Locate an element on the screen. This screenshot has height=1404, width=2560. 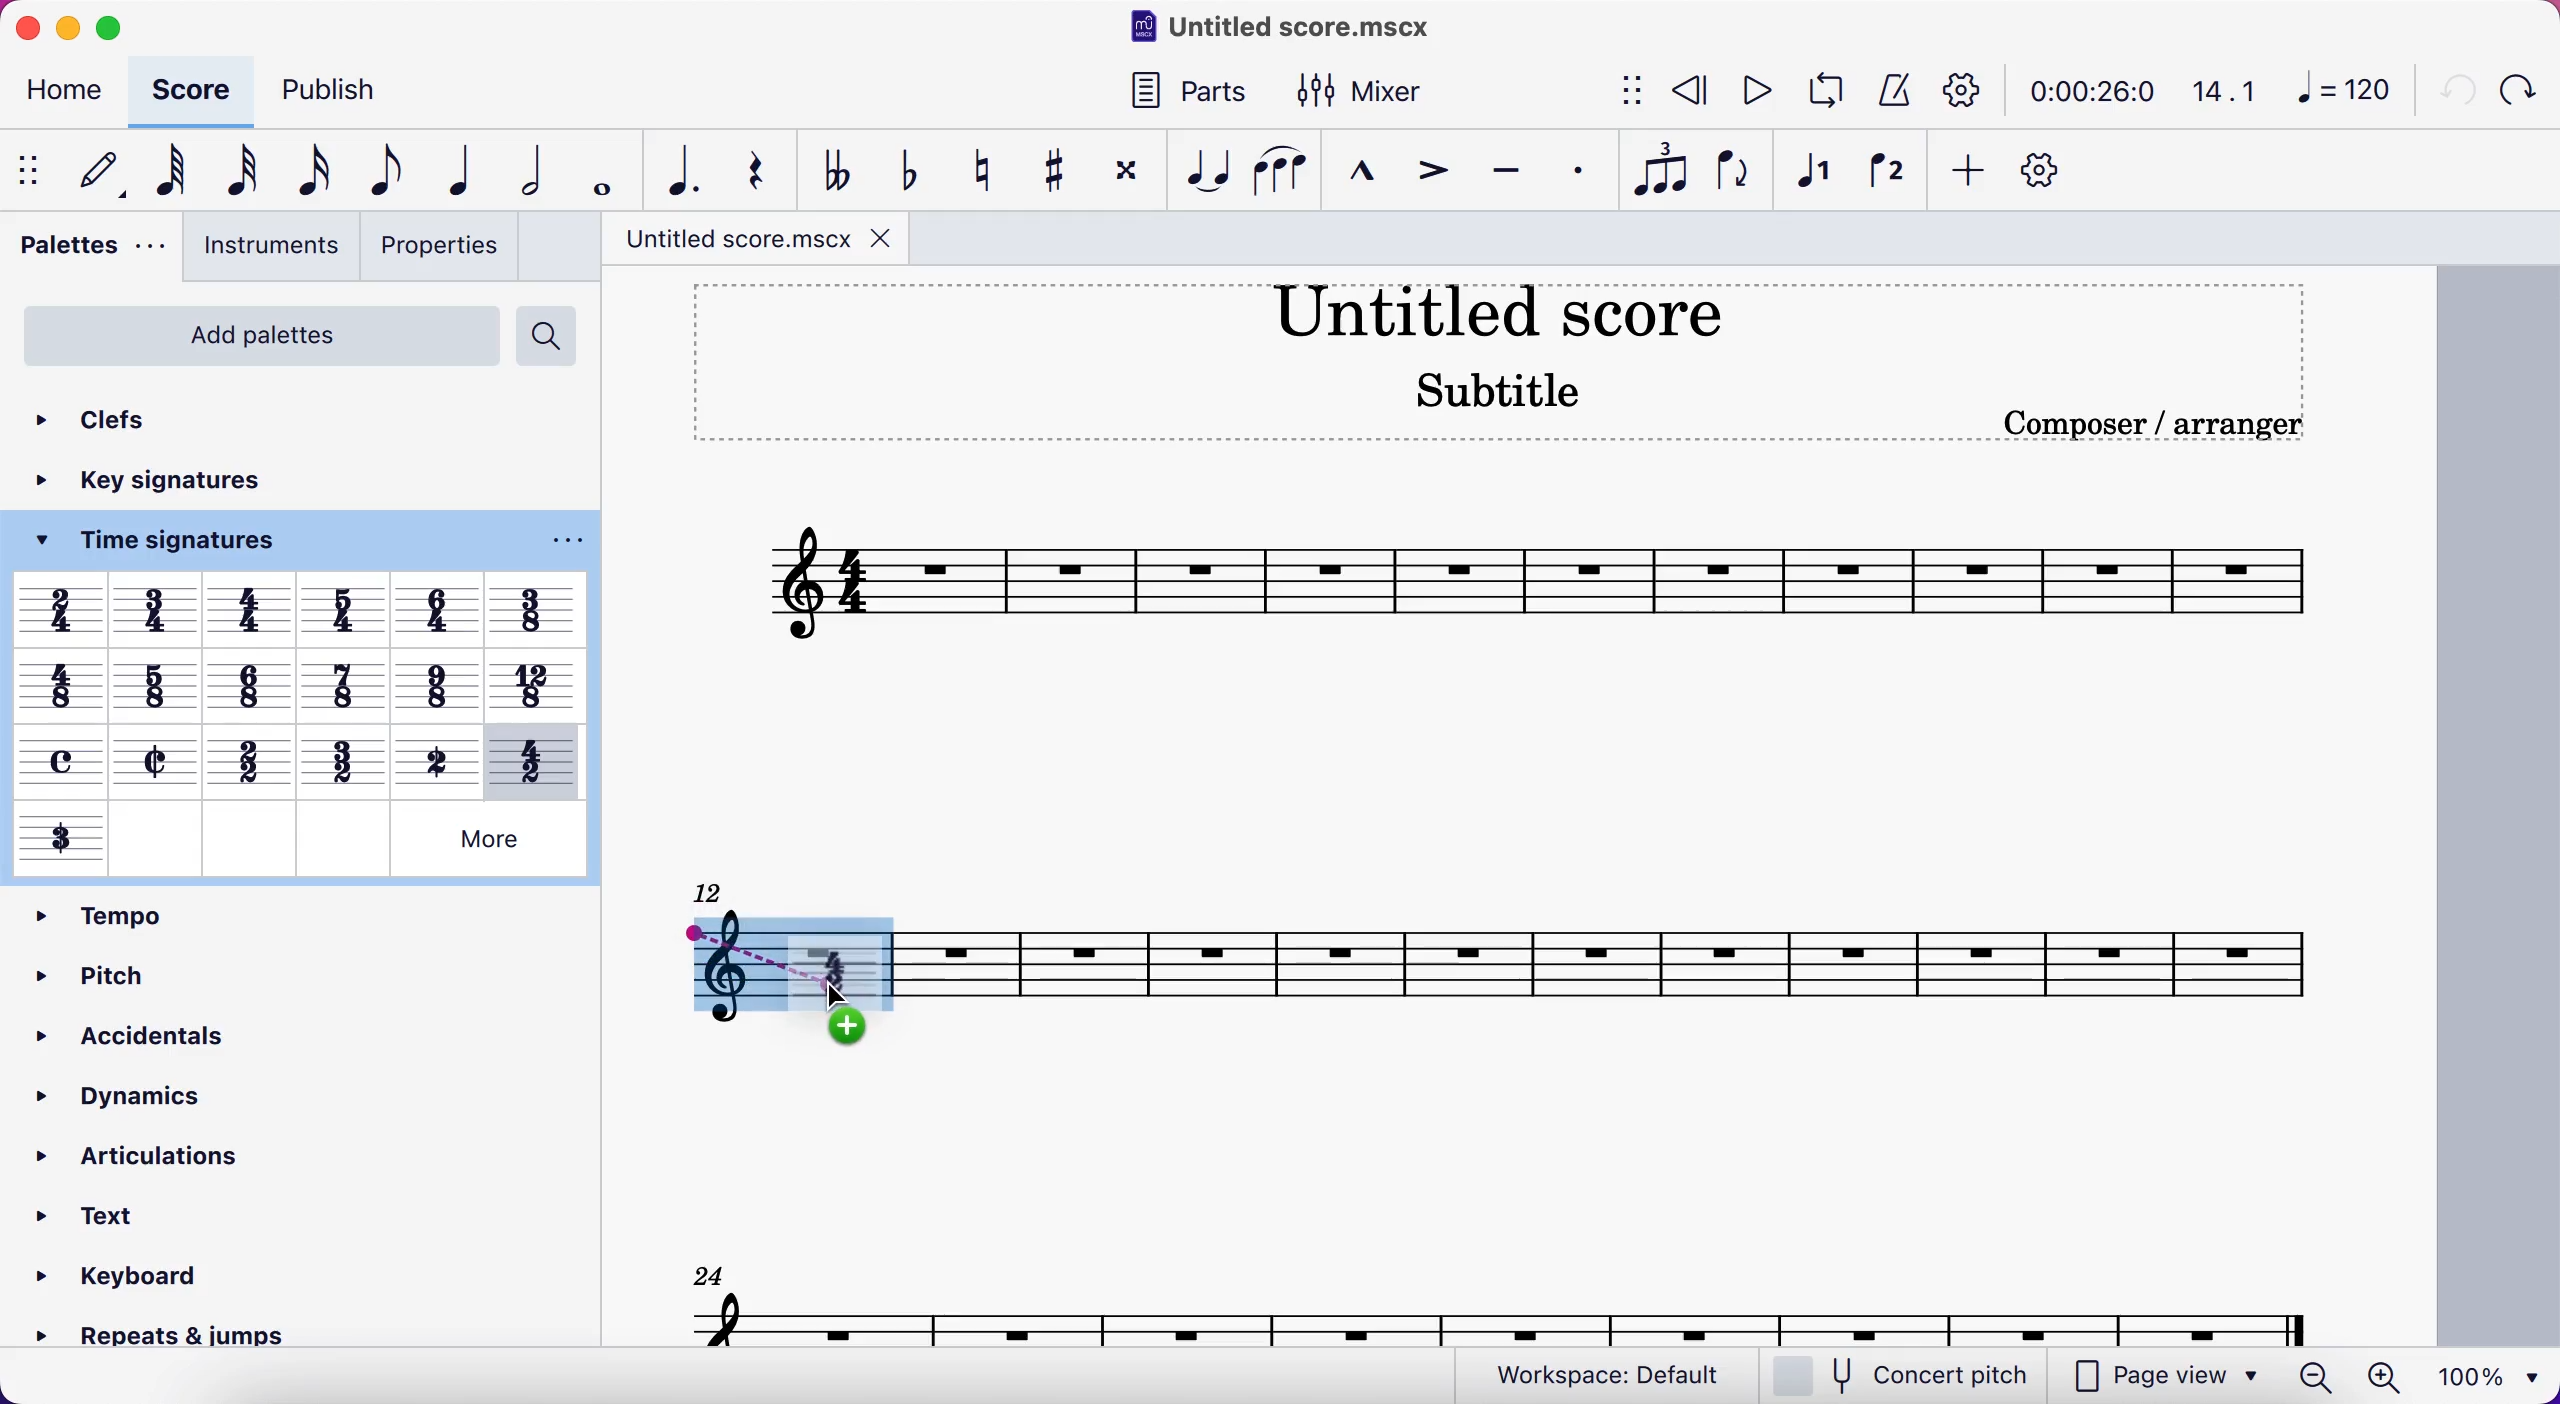
 is located at coordinates (61, 609).